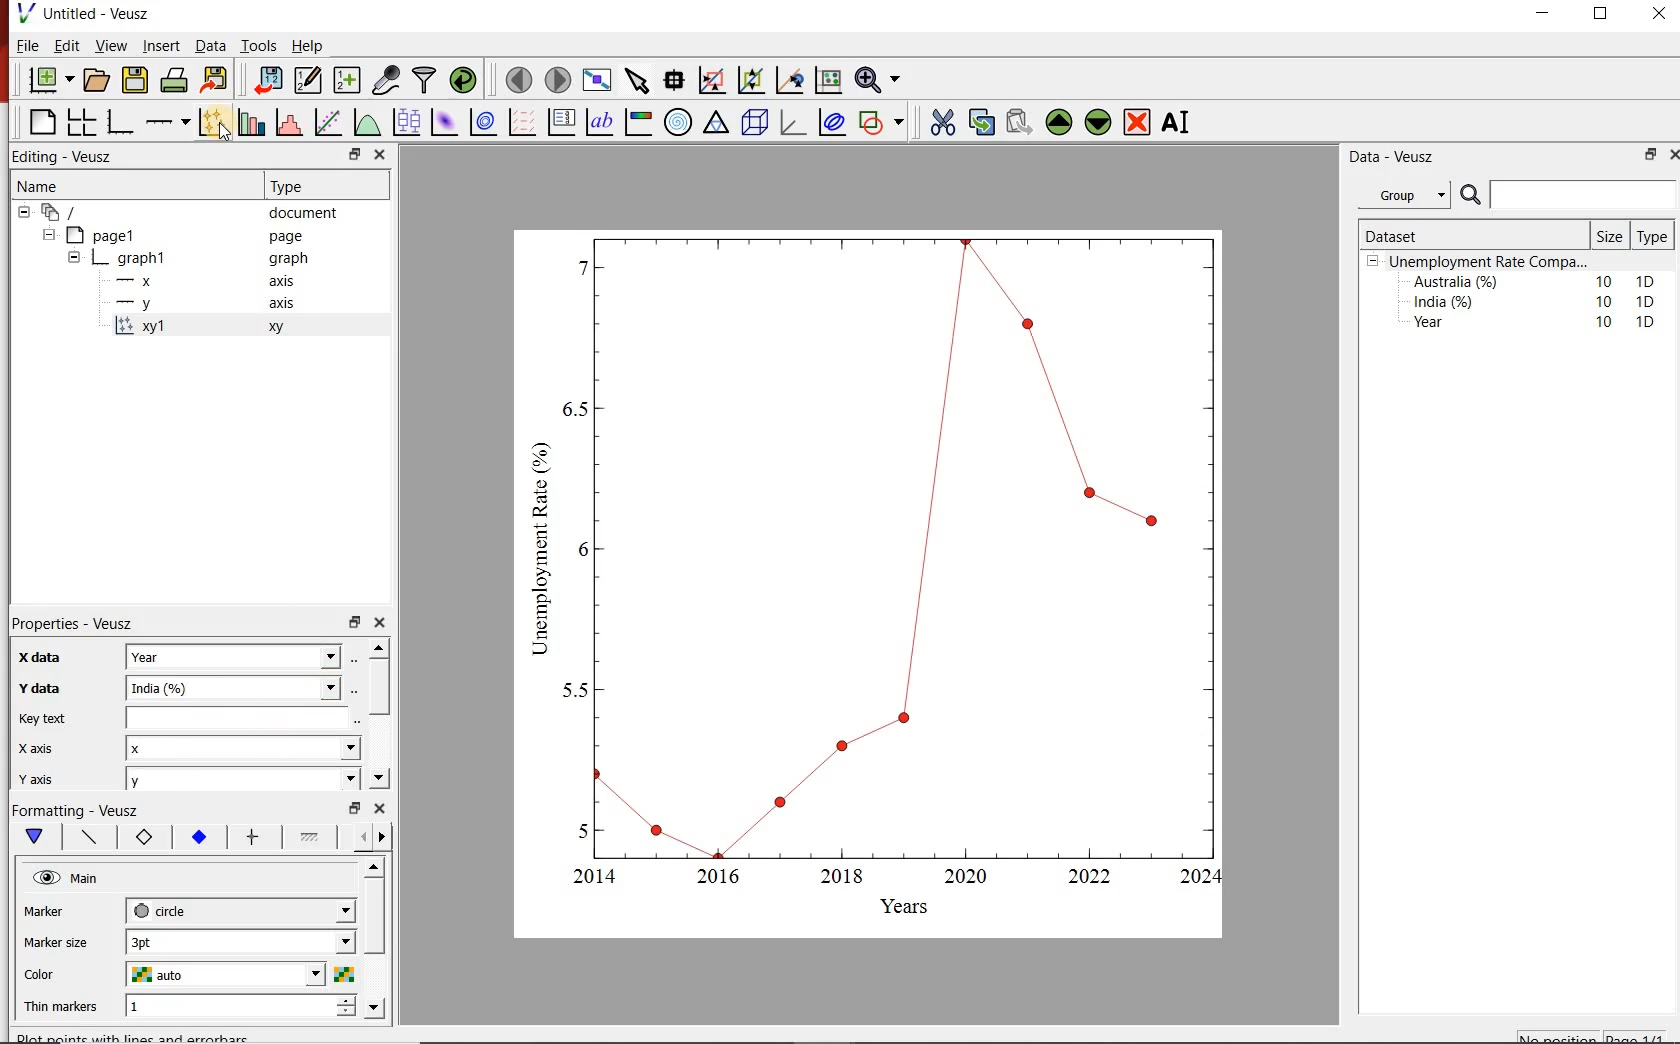 The image size is (1680, 1044). Describe the element at coordinates (600, 122) in the screenshot. I see `text label` at that location.